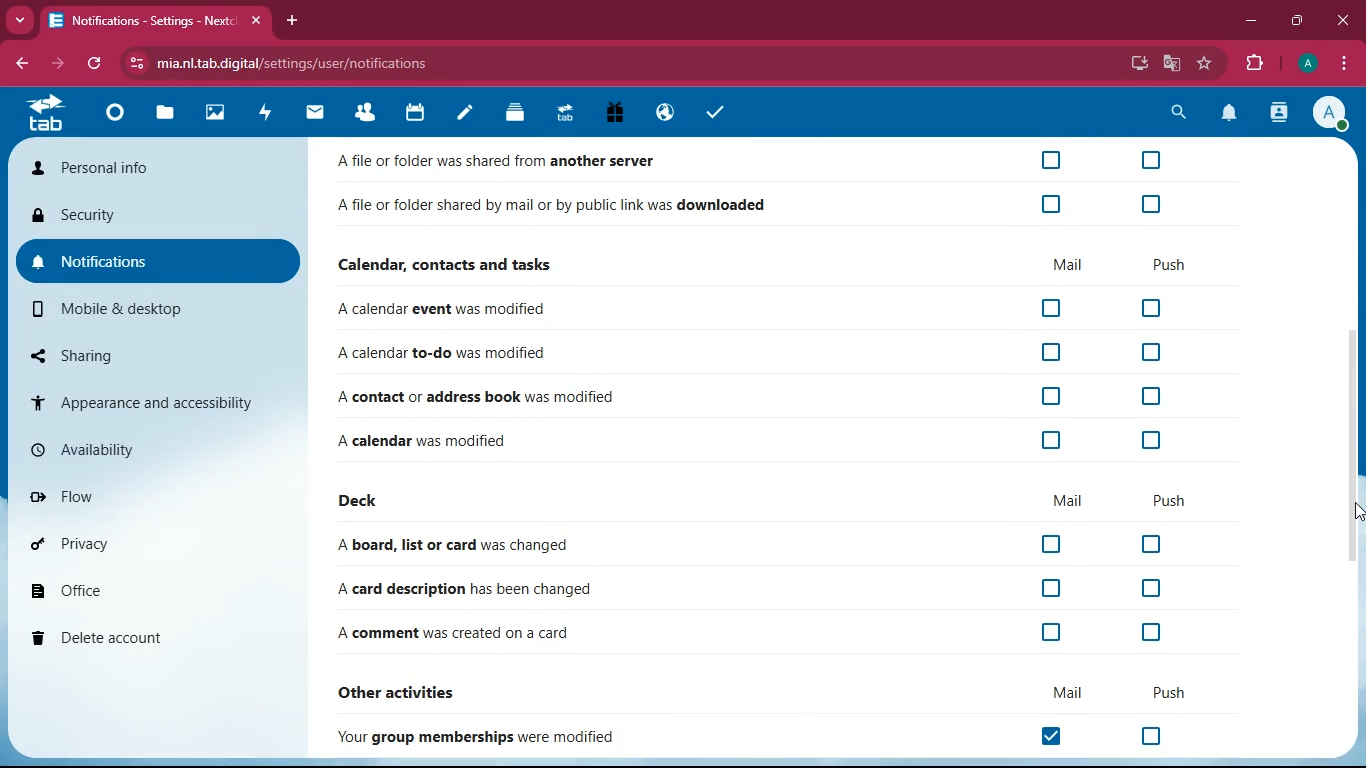 This screenshot has width=1366, height=768. What do you see at coordinates (1051, 591) in the screenshot?
I see `off` at bounding box center [1051, 591].